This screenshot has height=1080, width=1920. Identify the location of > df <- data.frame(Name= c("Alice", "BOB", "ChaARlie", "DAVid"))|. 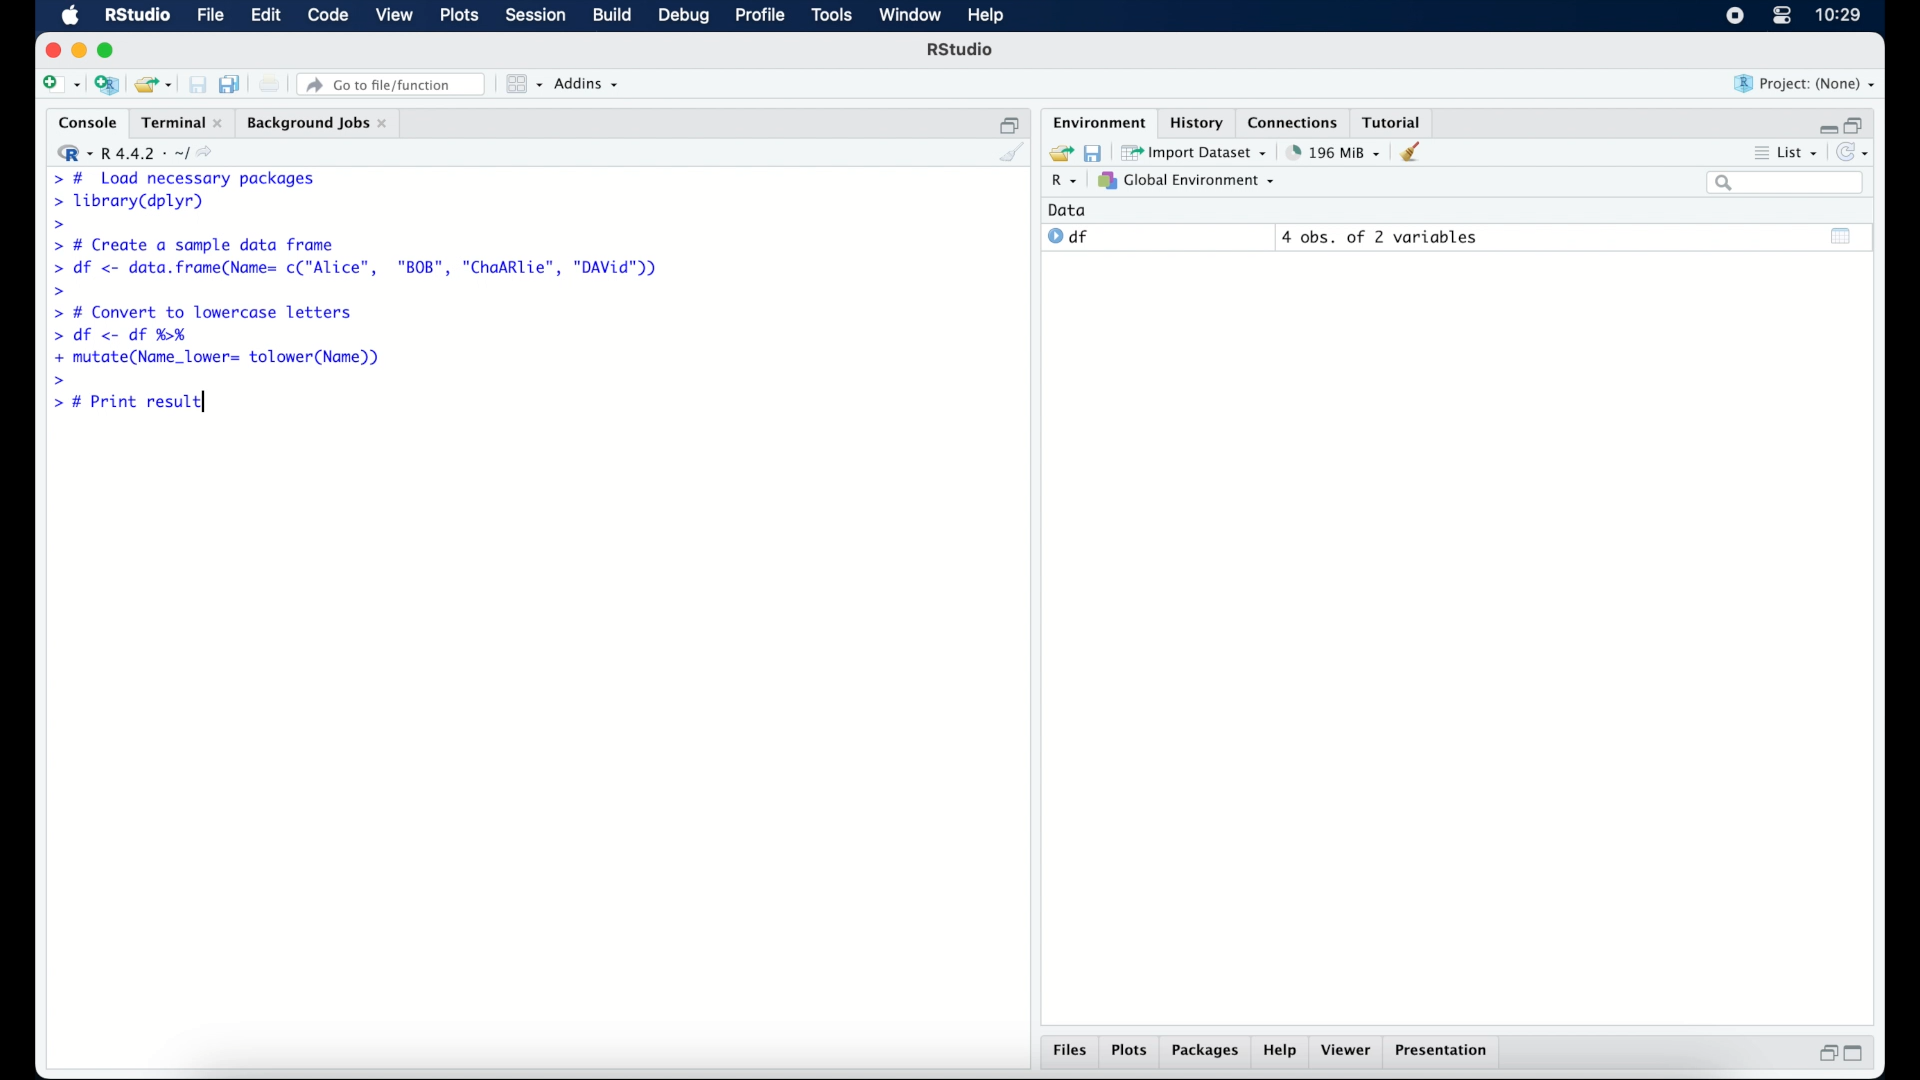
(361, 269).